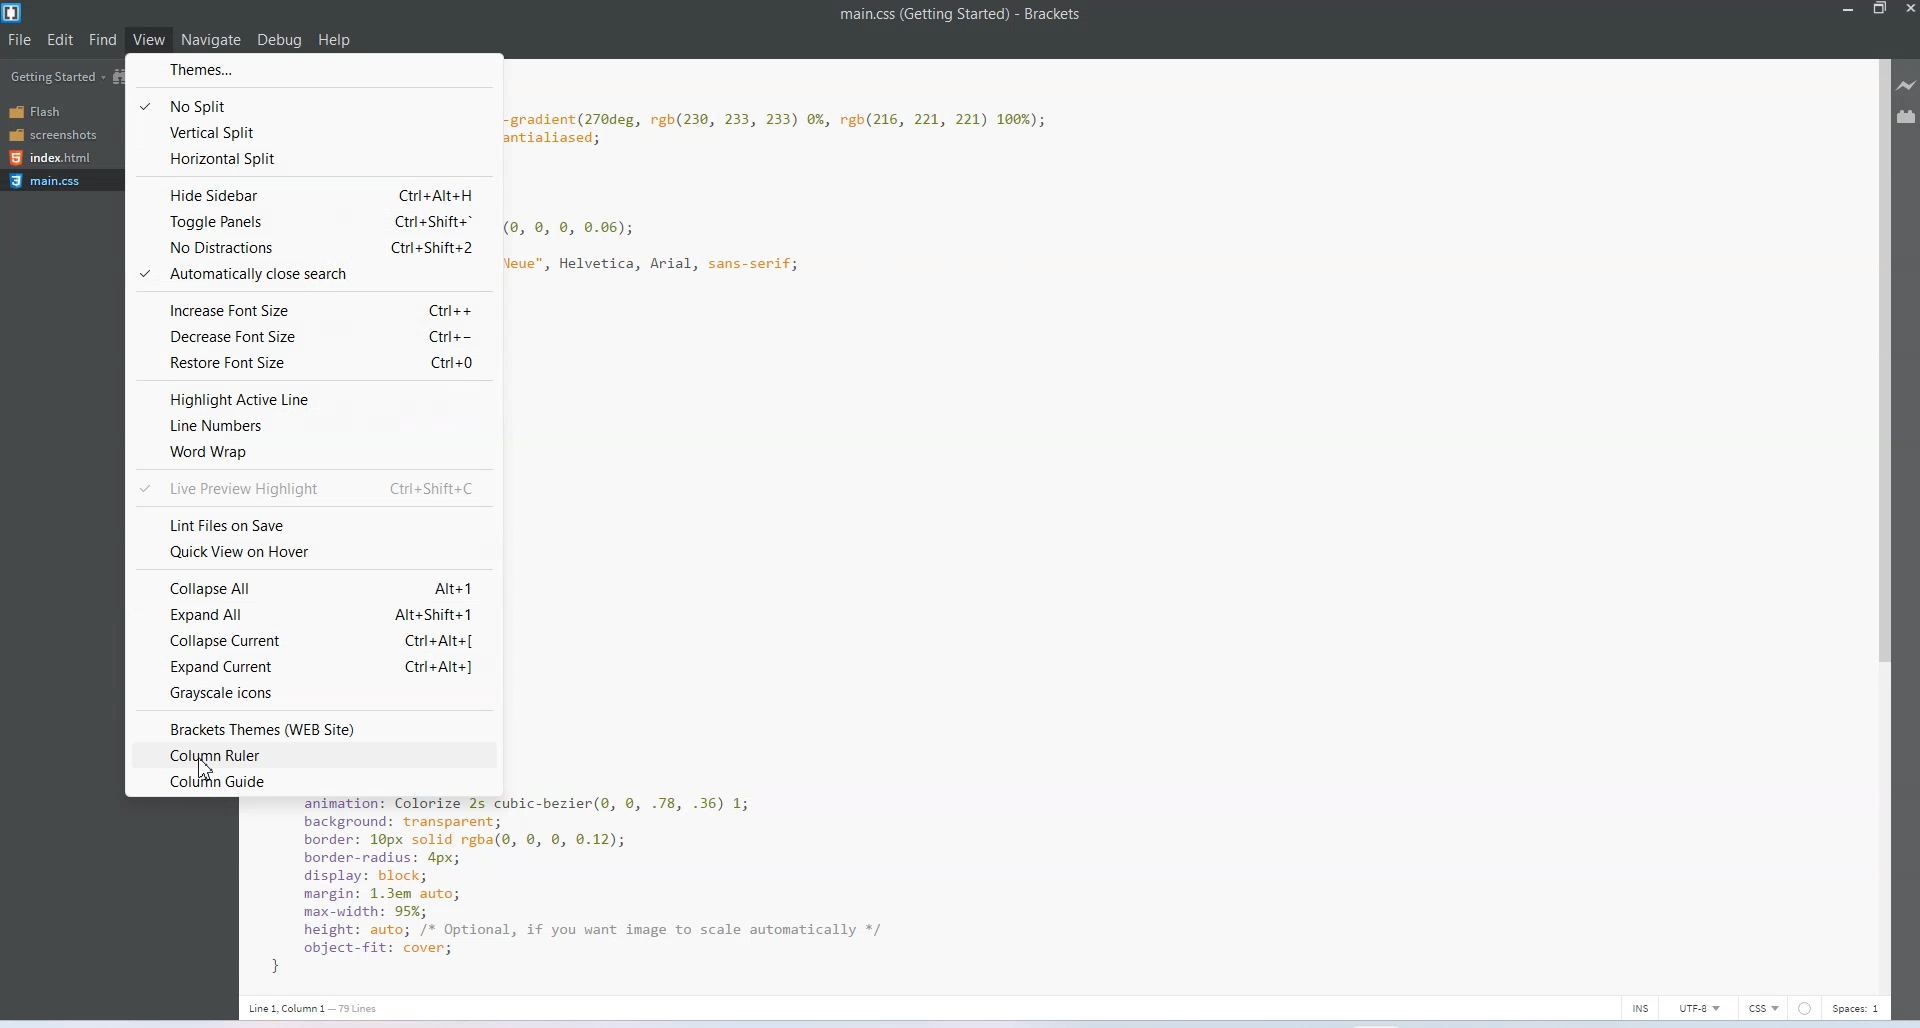 Image resolution: width=1920 pixels, height=1028 pixels. What do you see at coordinates (315, 70) in the screenshot?
I see `Themes` at bounding box center [315, 70].